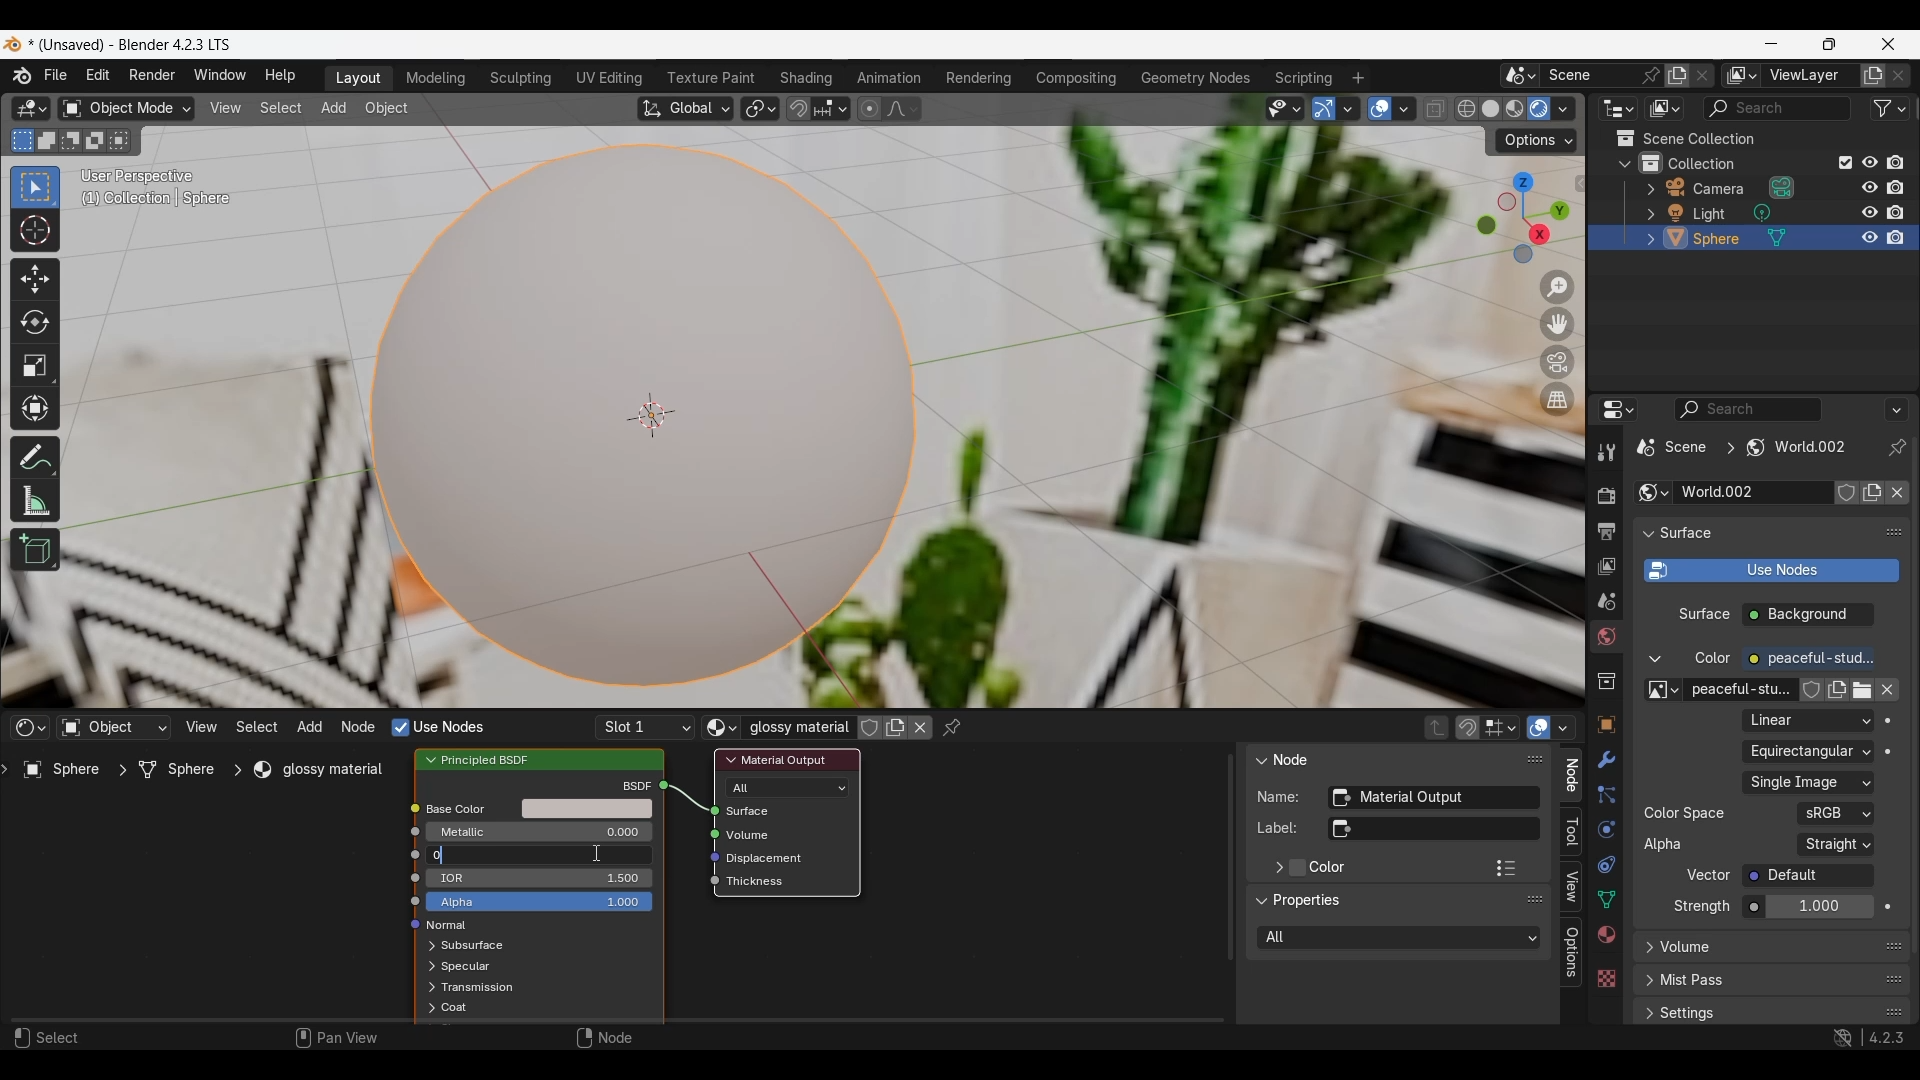 The width and height of the screenshot is (1920, 1080). I want to click on Browse world settings to be linked, so click(1653, 492).